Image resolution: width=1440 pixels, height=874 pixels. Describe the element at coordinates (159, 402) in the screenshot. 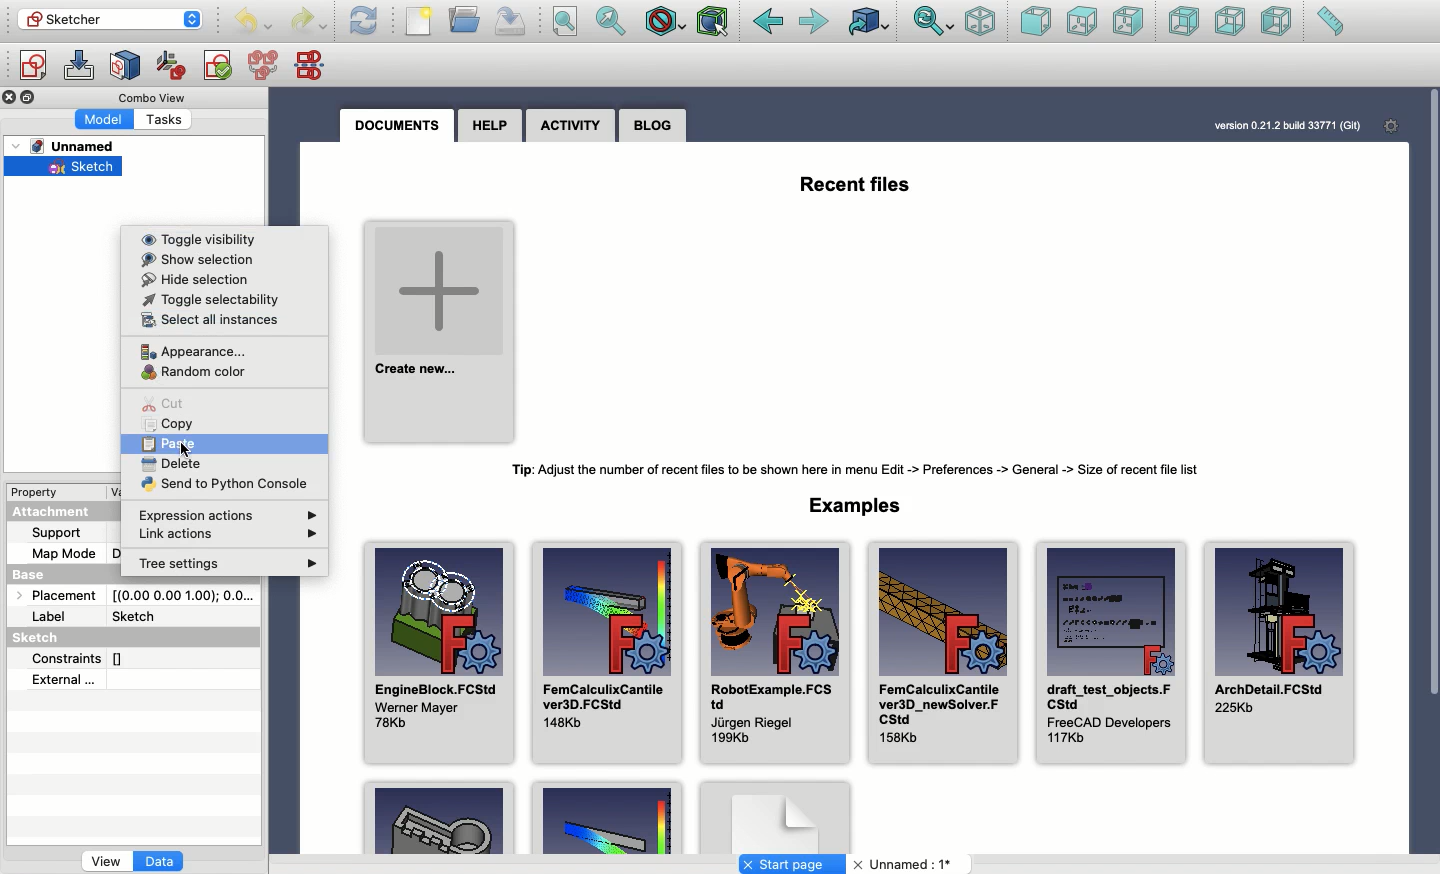

I see `Cut` at that location.